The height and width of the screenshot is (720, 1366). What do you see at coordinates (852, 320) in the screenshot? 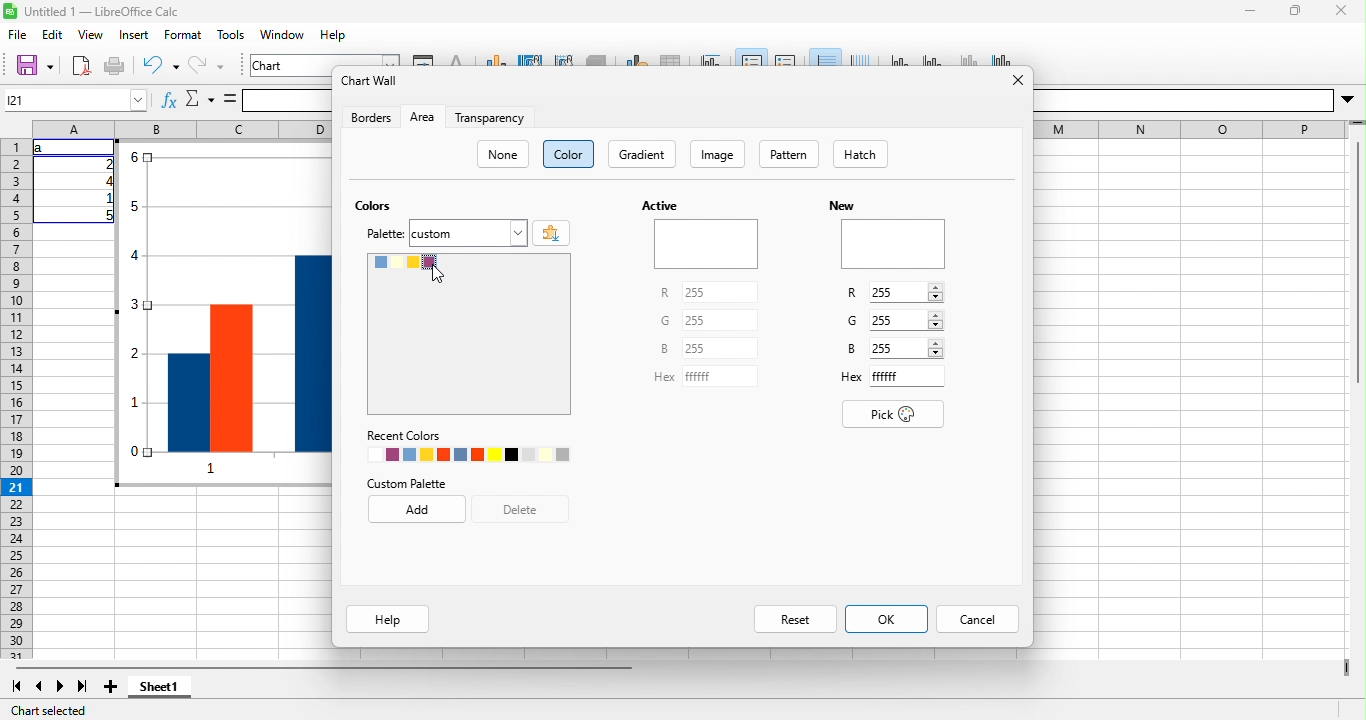
I see `G` at bounding box center [852, 320].